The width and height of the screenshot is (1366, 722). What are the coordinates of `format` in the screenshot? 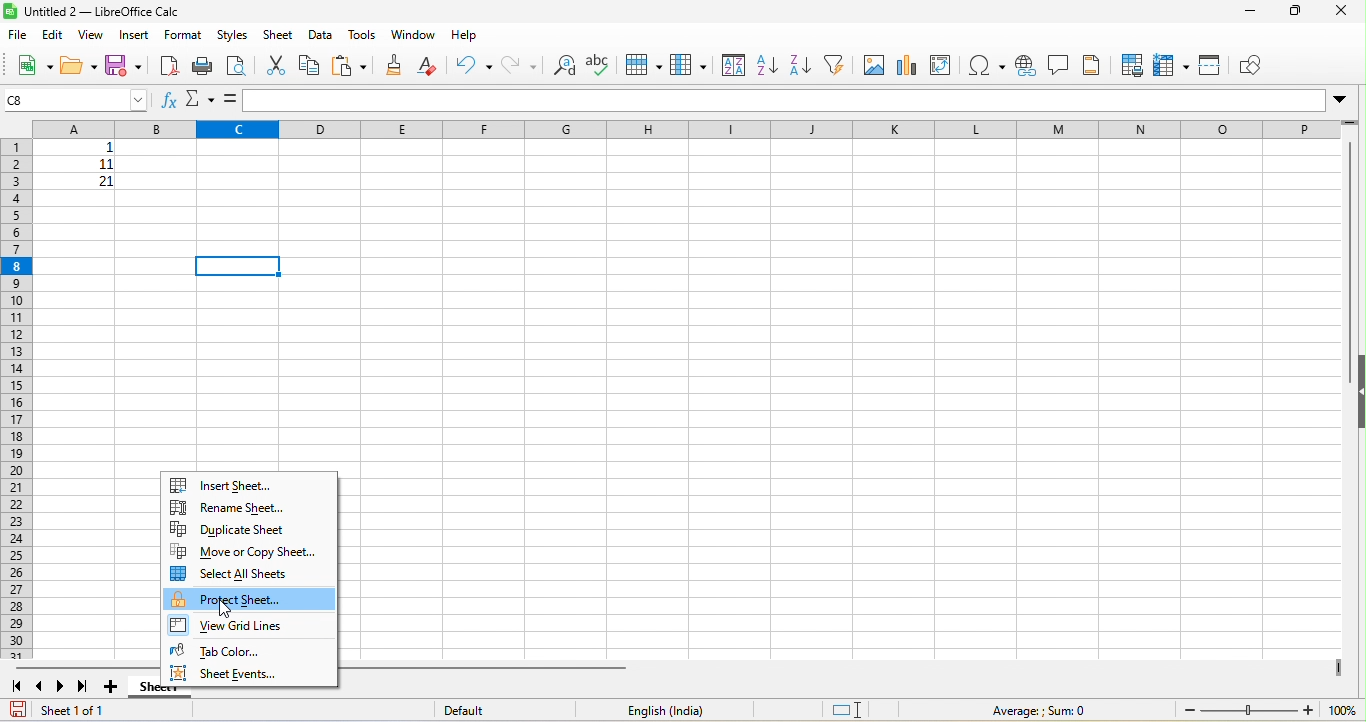 It's located at (184, 36).